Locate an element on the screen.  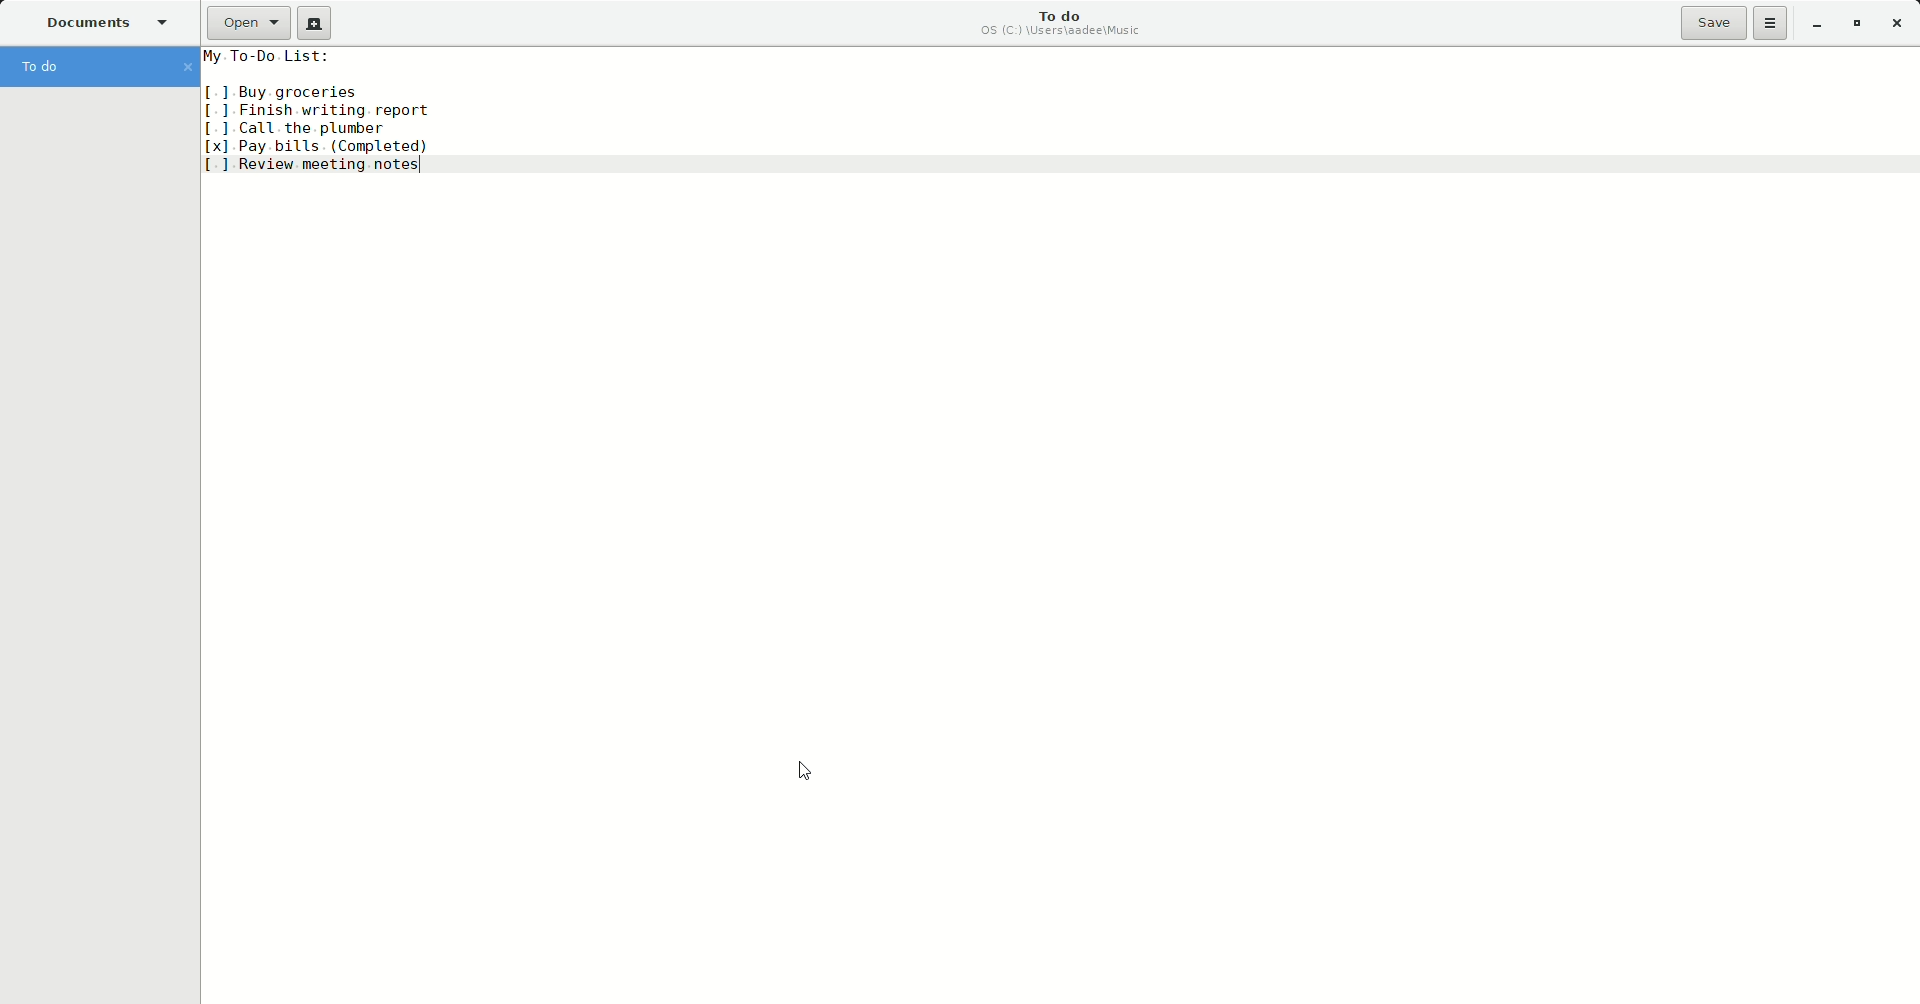
New is located at coordinates (314, 24).